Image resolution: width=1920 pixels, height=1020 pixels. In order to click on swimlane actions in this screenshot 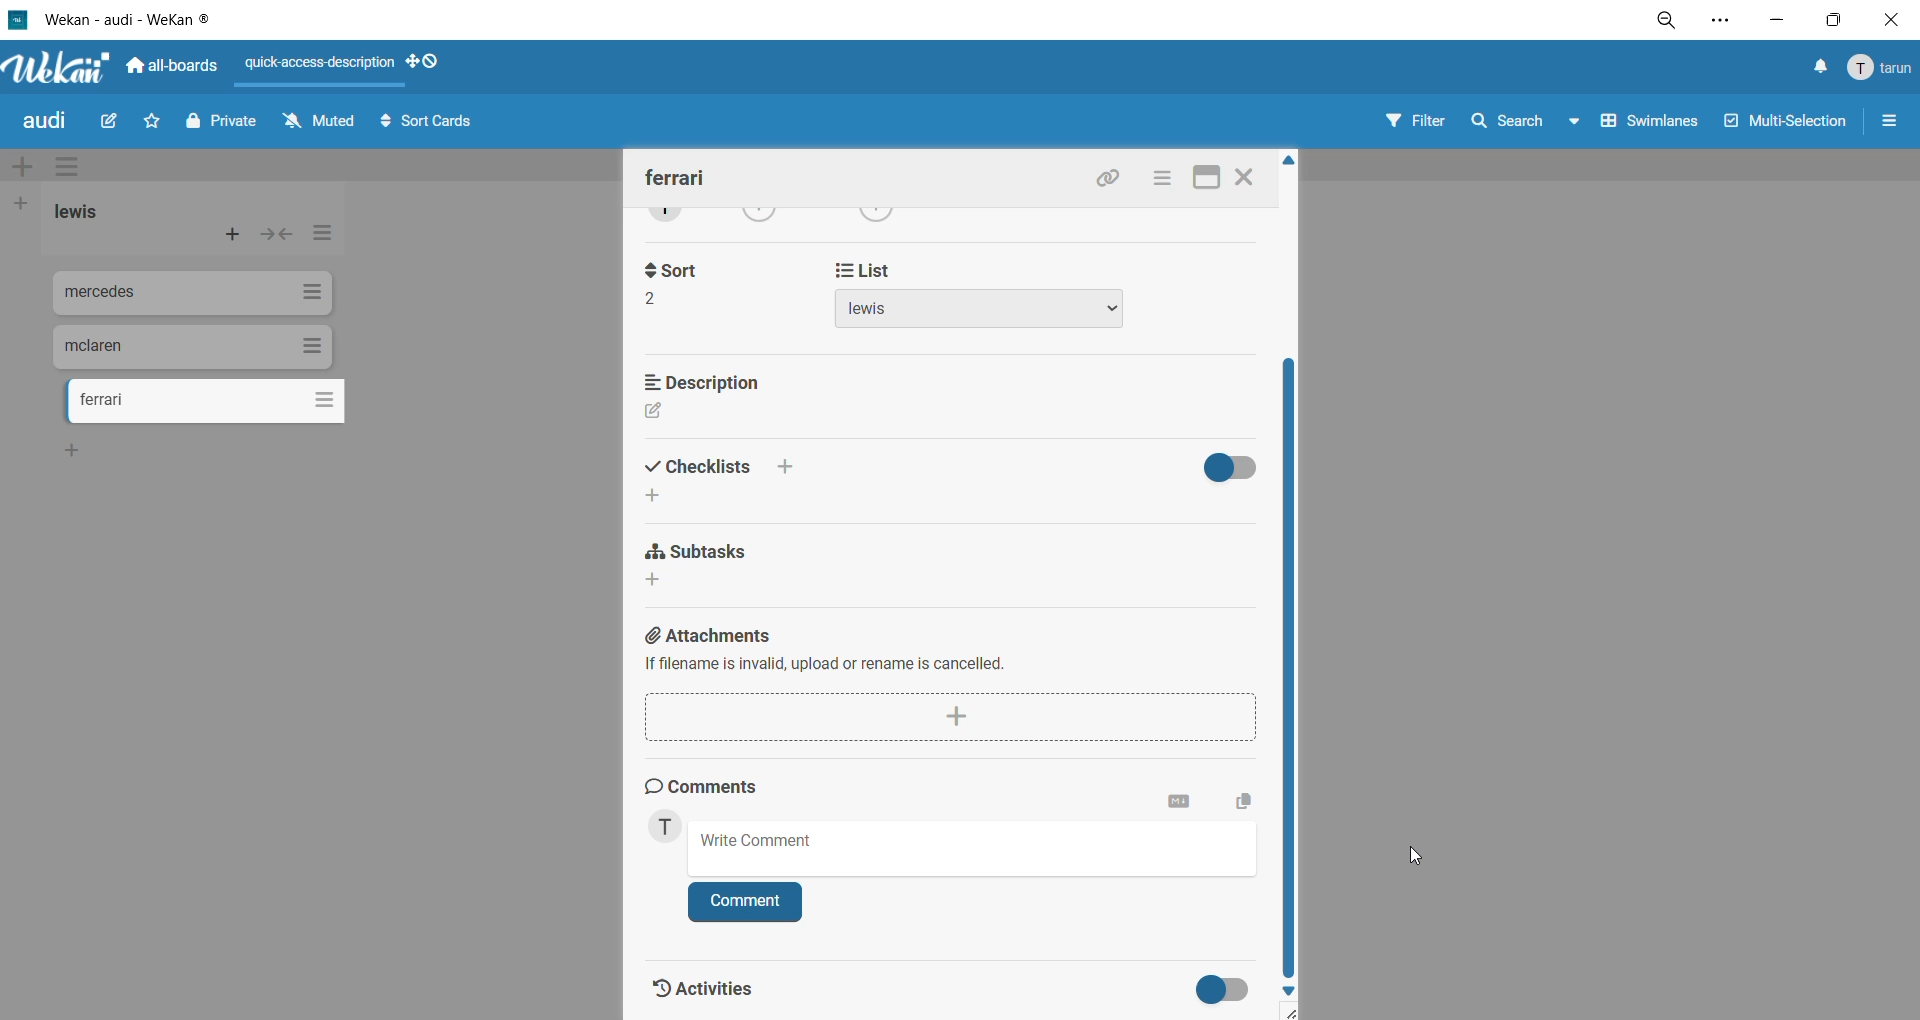, I will do `click(73, 168)`.